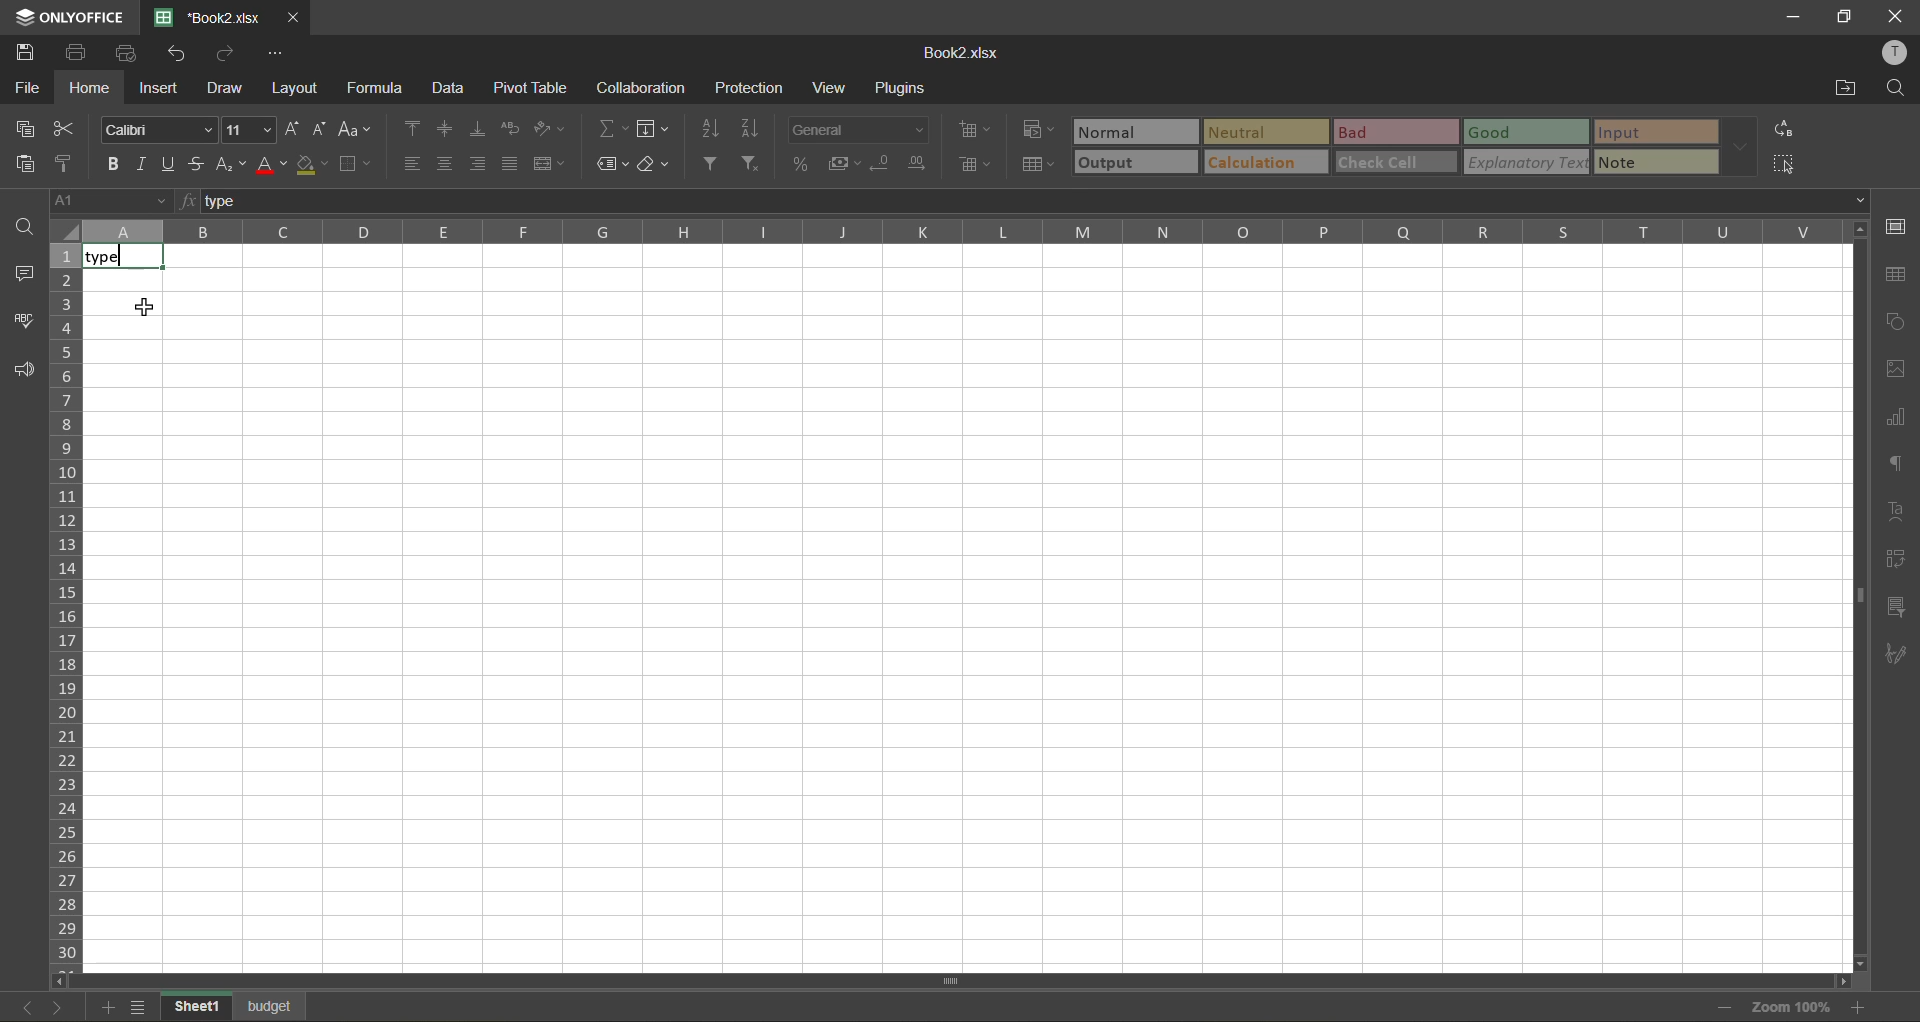 This screenshot has height=1022, width=1920. What do you see at coordinates (65, 603) in the screenshot?
I see `row numbers` at bounding box center [65, 603].